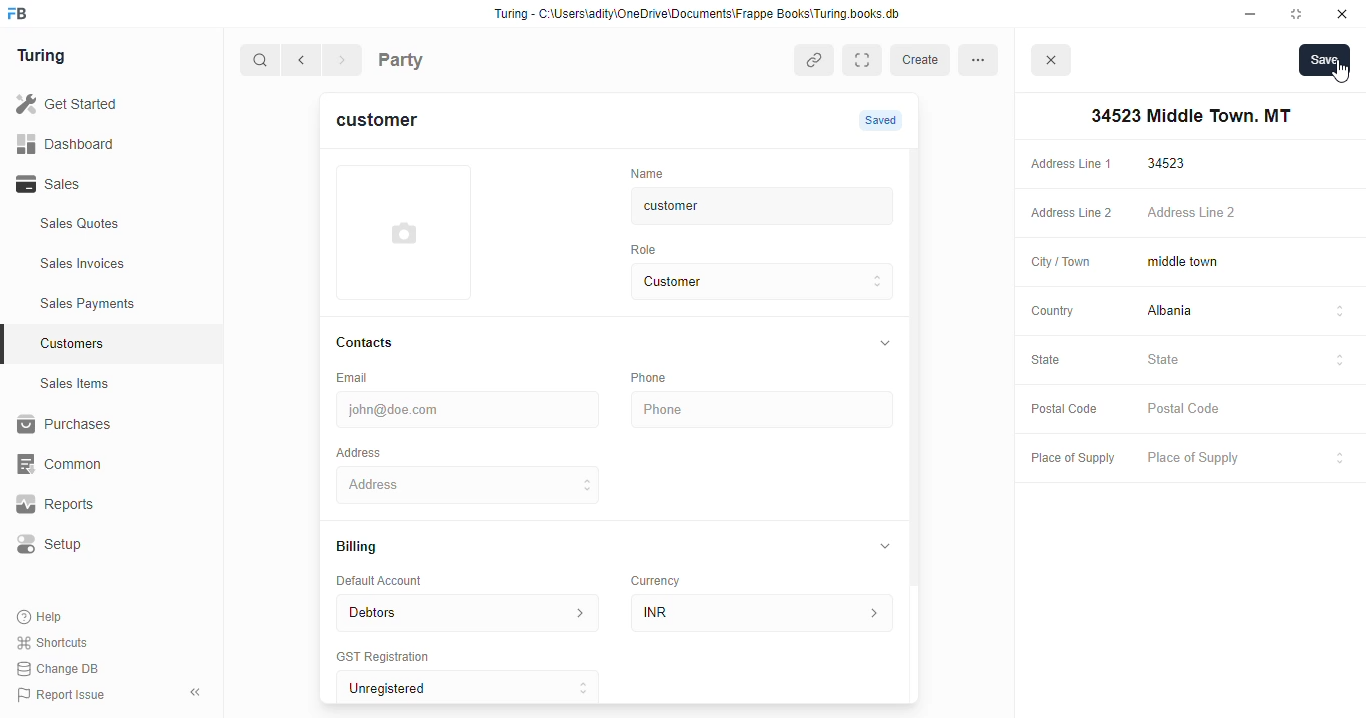  I want to click on Change DB, so click(62, 668).